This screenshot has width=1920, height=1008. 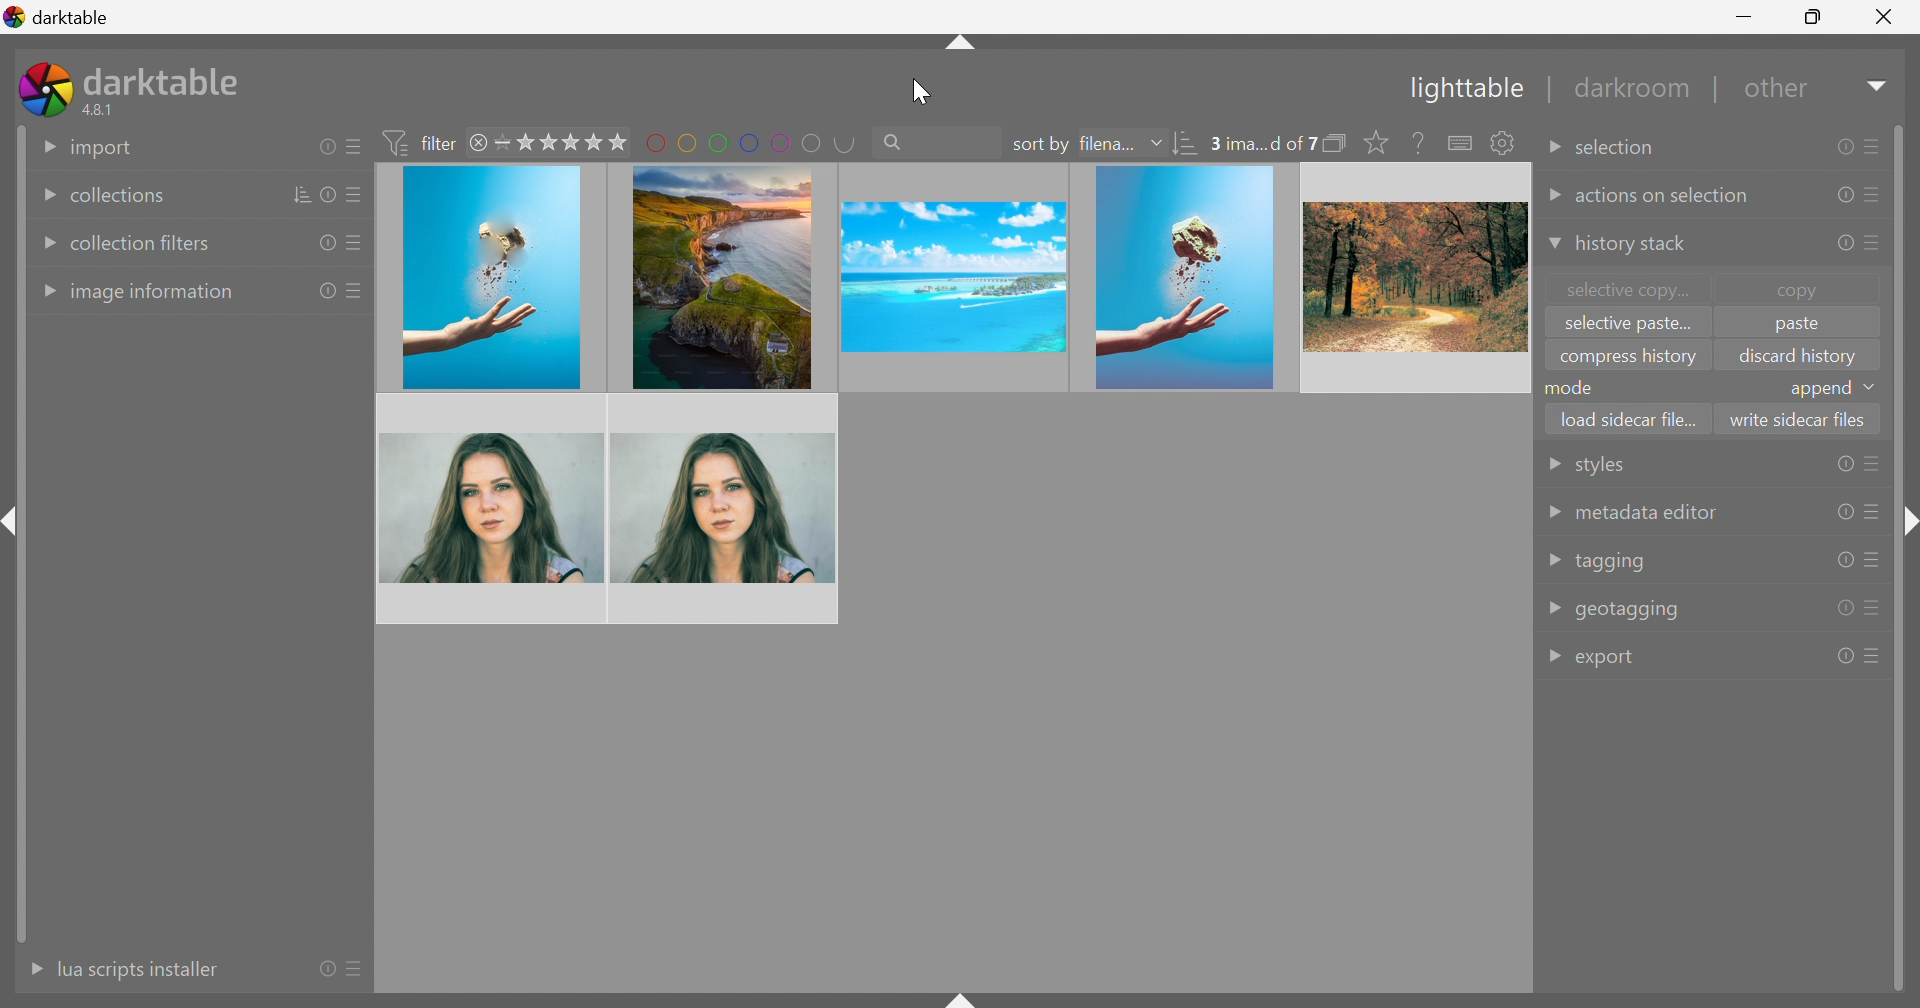 I want to click on image, so click(x=491, y=279).